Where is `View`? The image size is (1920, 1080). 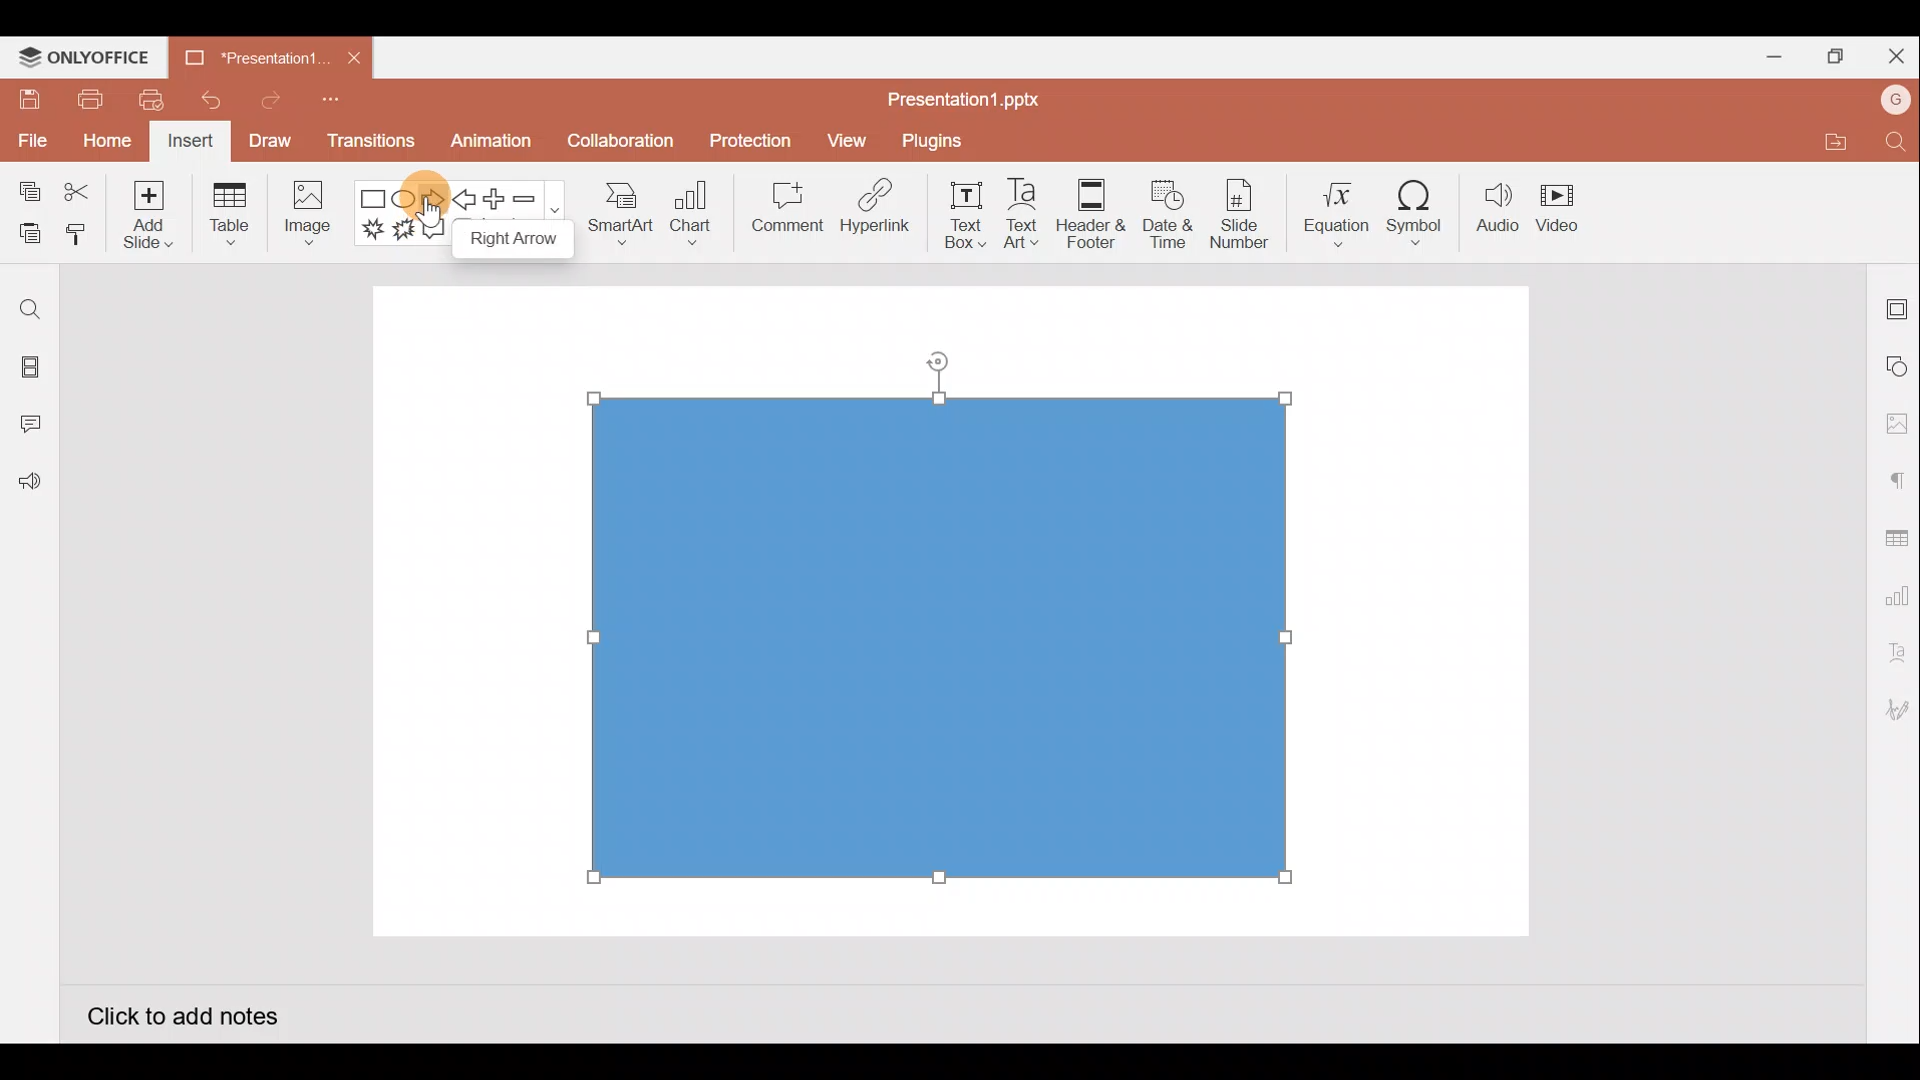 View is located at coordinates (850, 136).